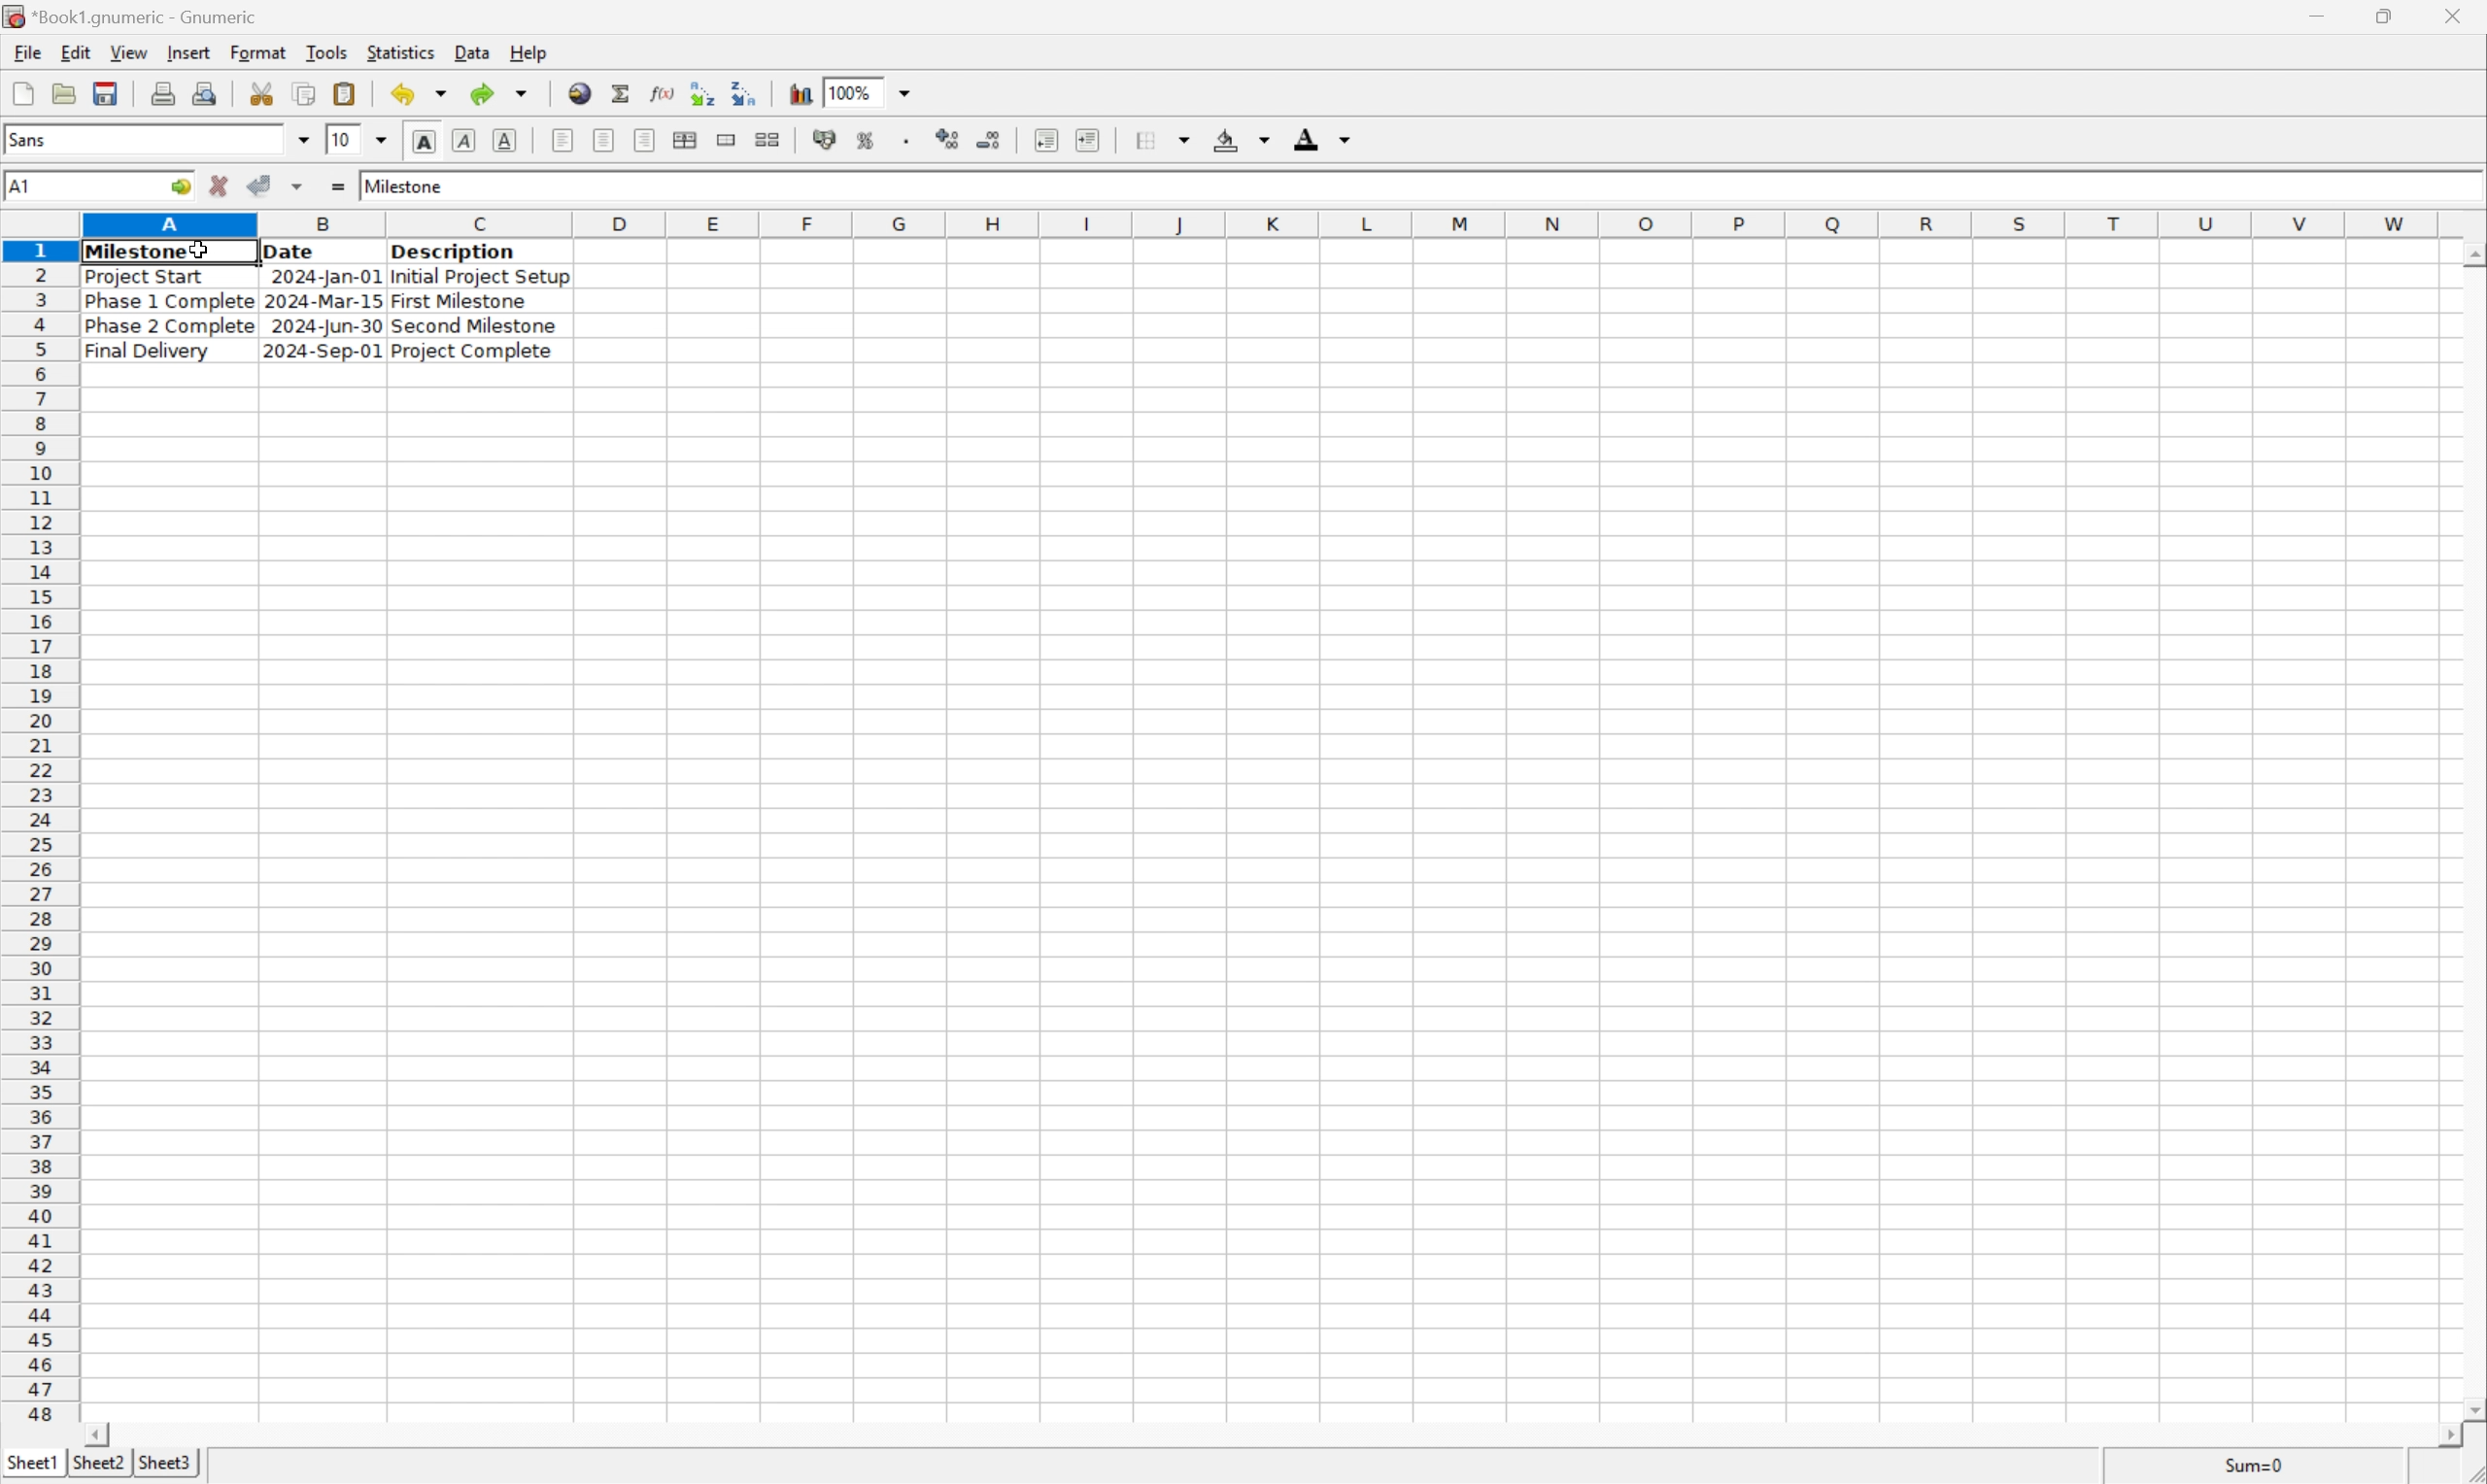  Describe the element at coordinates (2471, 830) in the screenshot. I see `scroll bar` at that location.